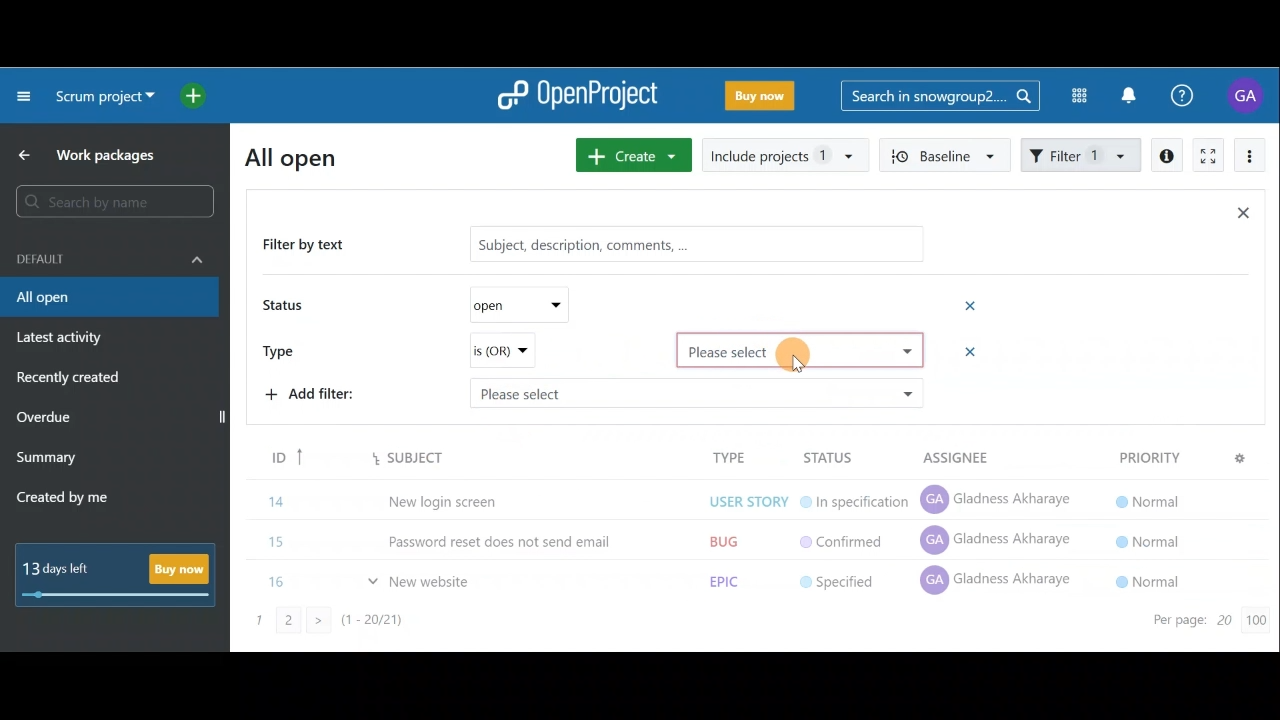 The width and height of the screenshot is (1280, 720). What do you see at coordinates (764, 99) in the screenshot?
I see `Buy now` at bounding box center [764, 99].